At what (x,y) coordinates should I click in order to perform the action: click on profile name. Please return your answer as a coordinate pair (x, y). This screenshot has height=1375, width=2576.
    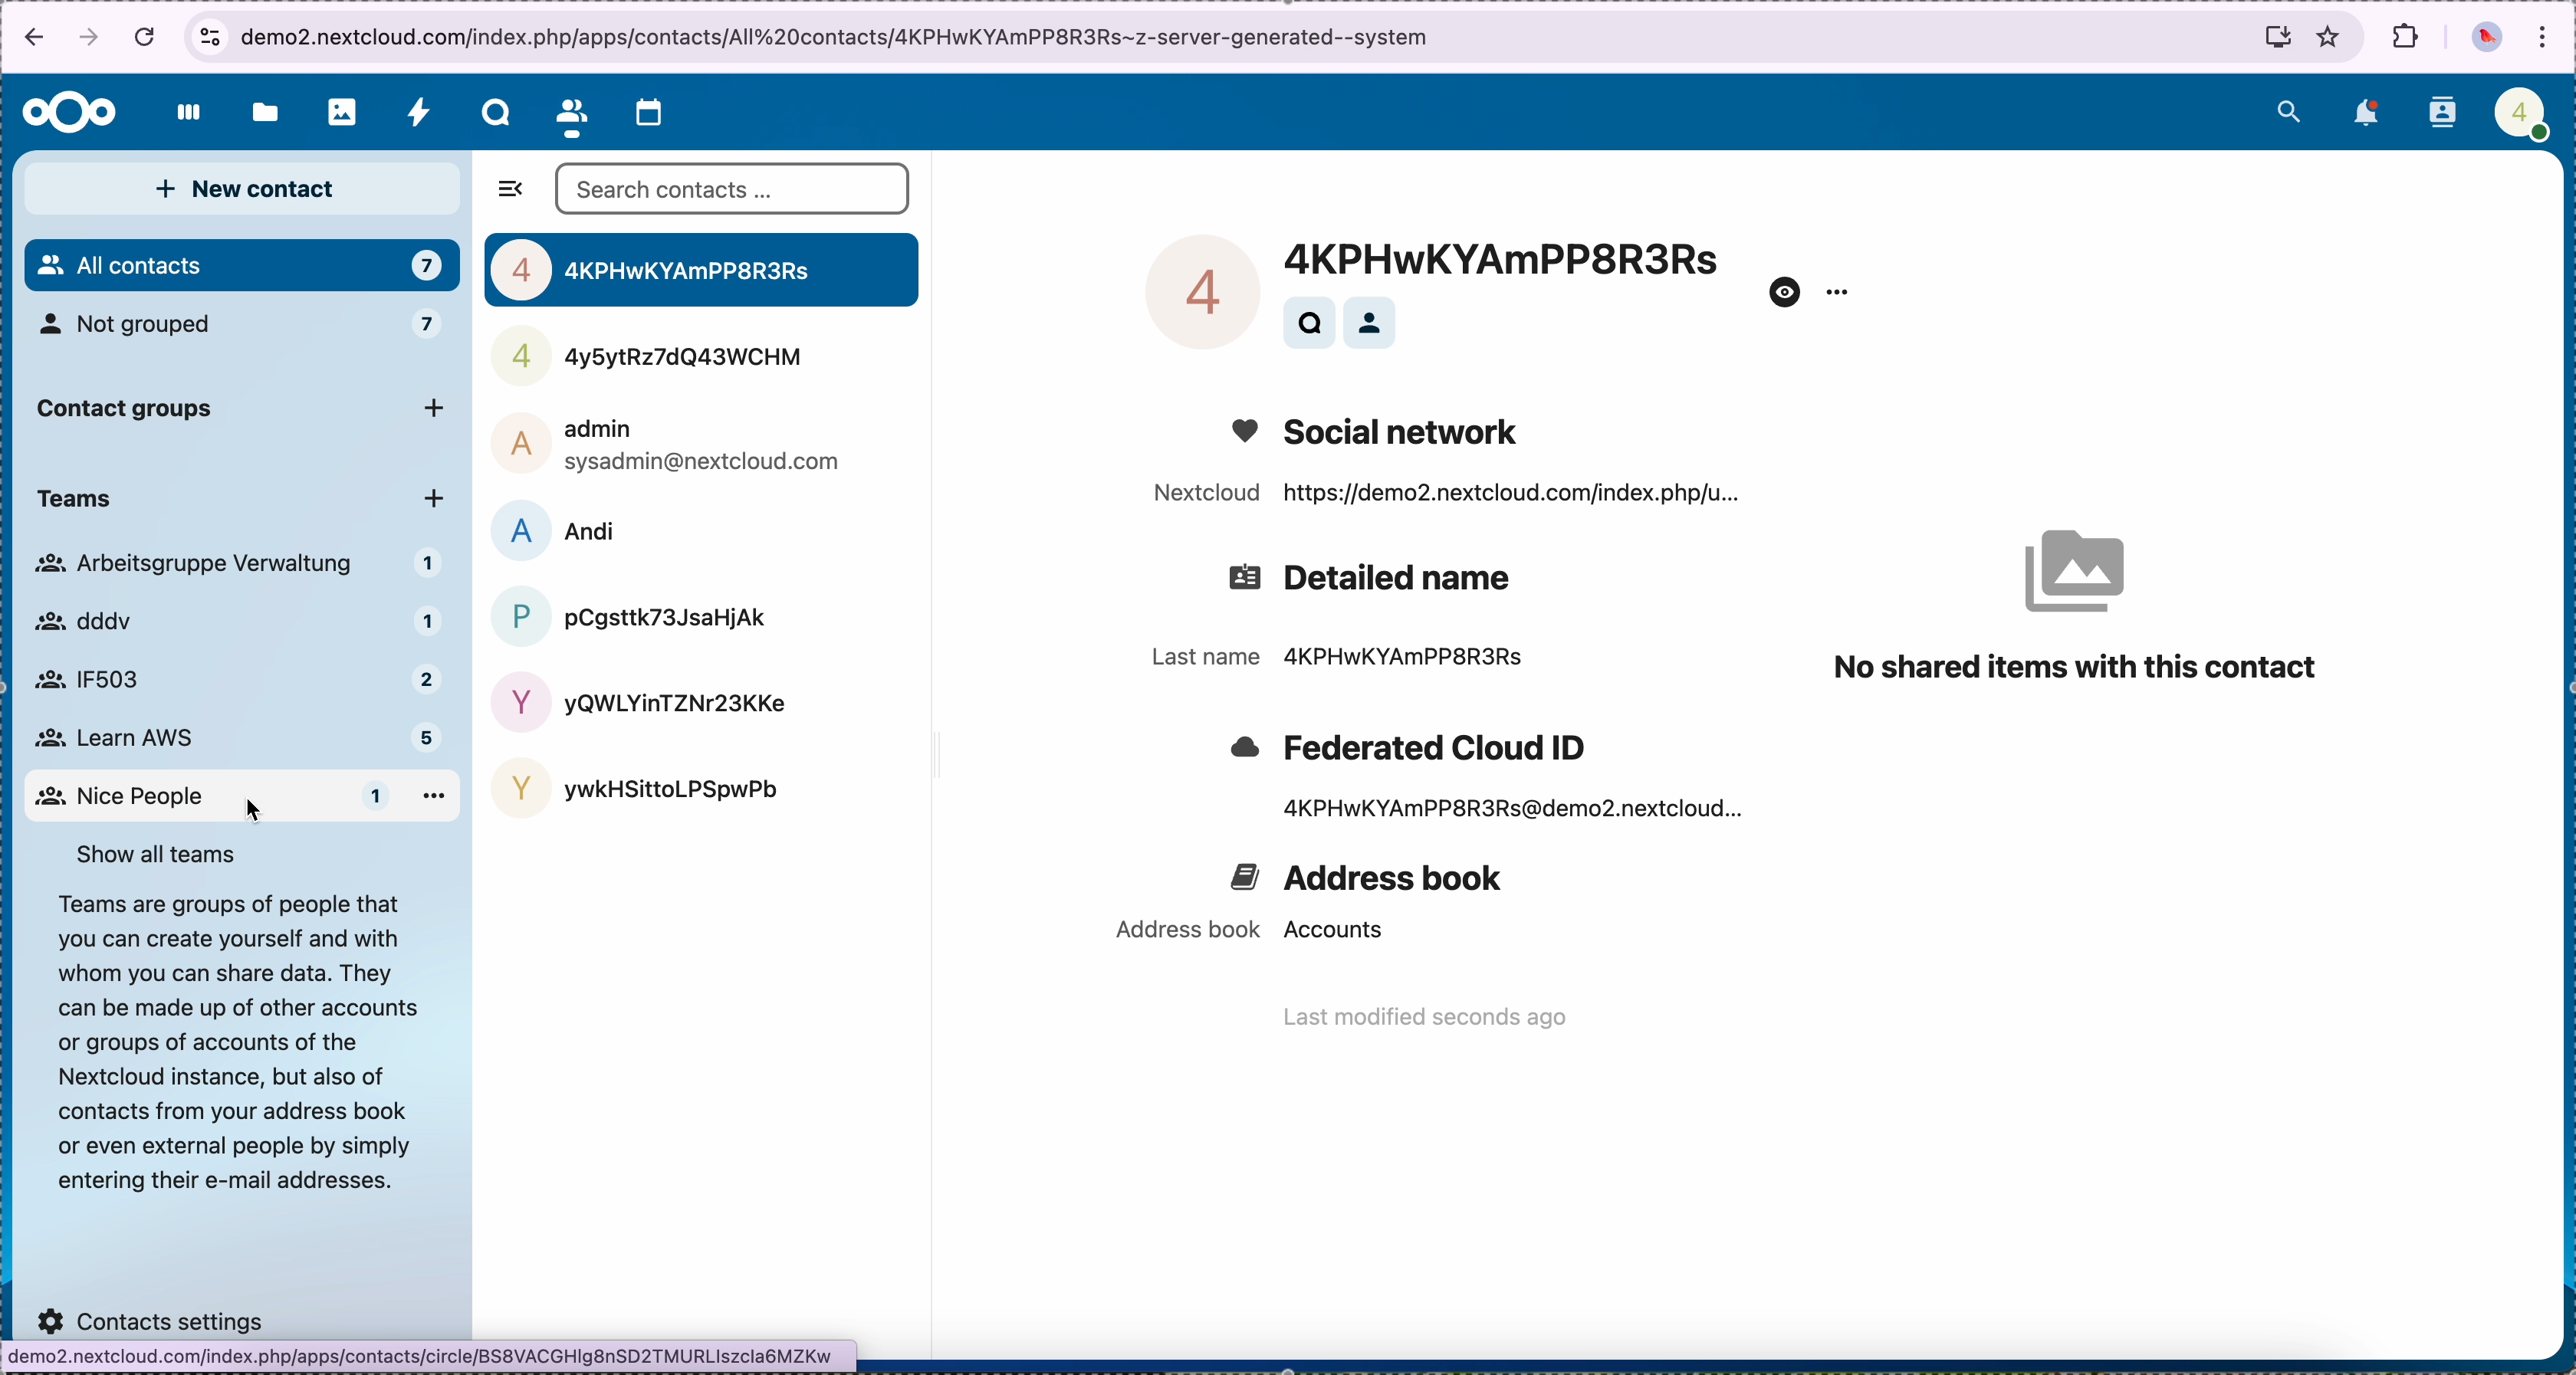
    Looking at the image, I should click on (1515, 254).